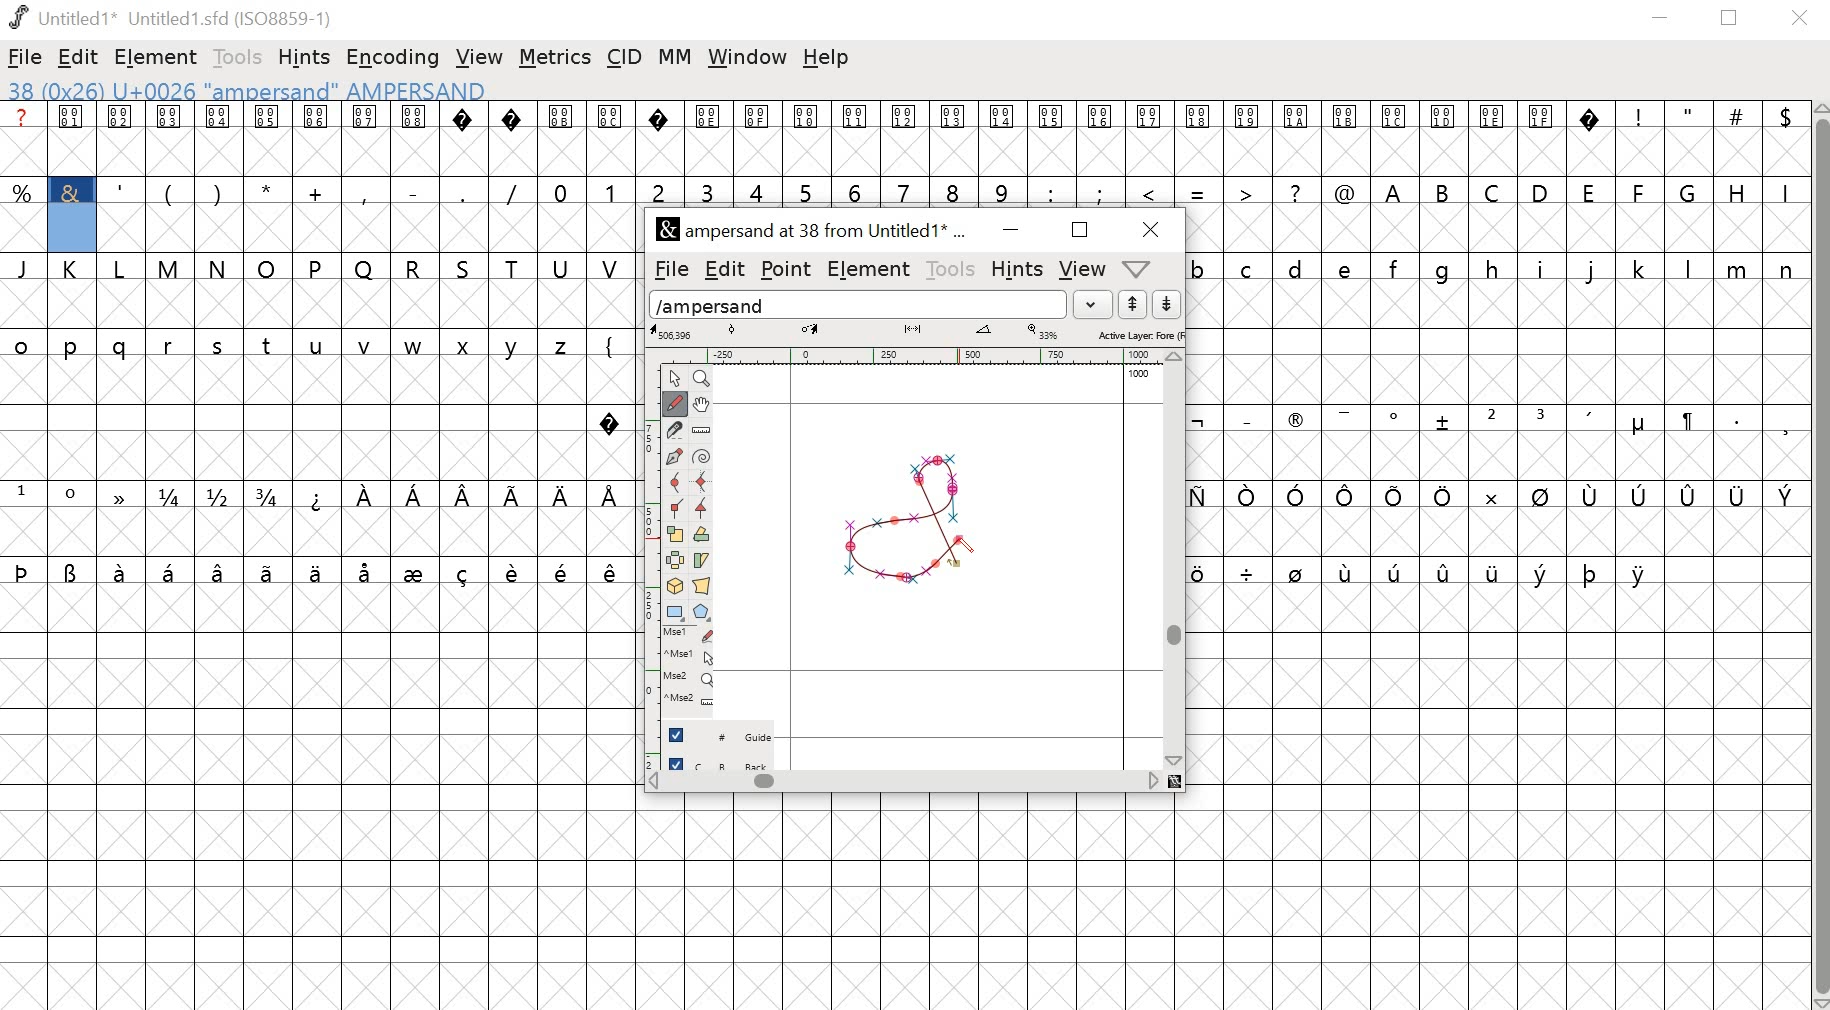 Image resolution: width=1830 pixels, height=1010 pixels. Describe the element at coordinates (1297, 494) in the screenshot. I see `symbol` at that location.